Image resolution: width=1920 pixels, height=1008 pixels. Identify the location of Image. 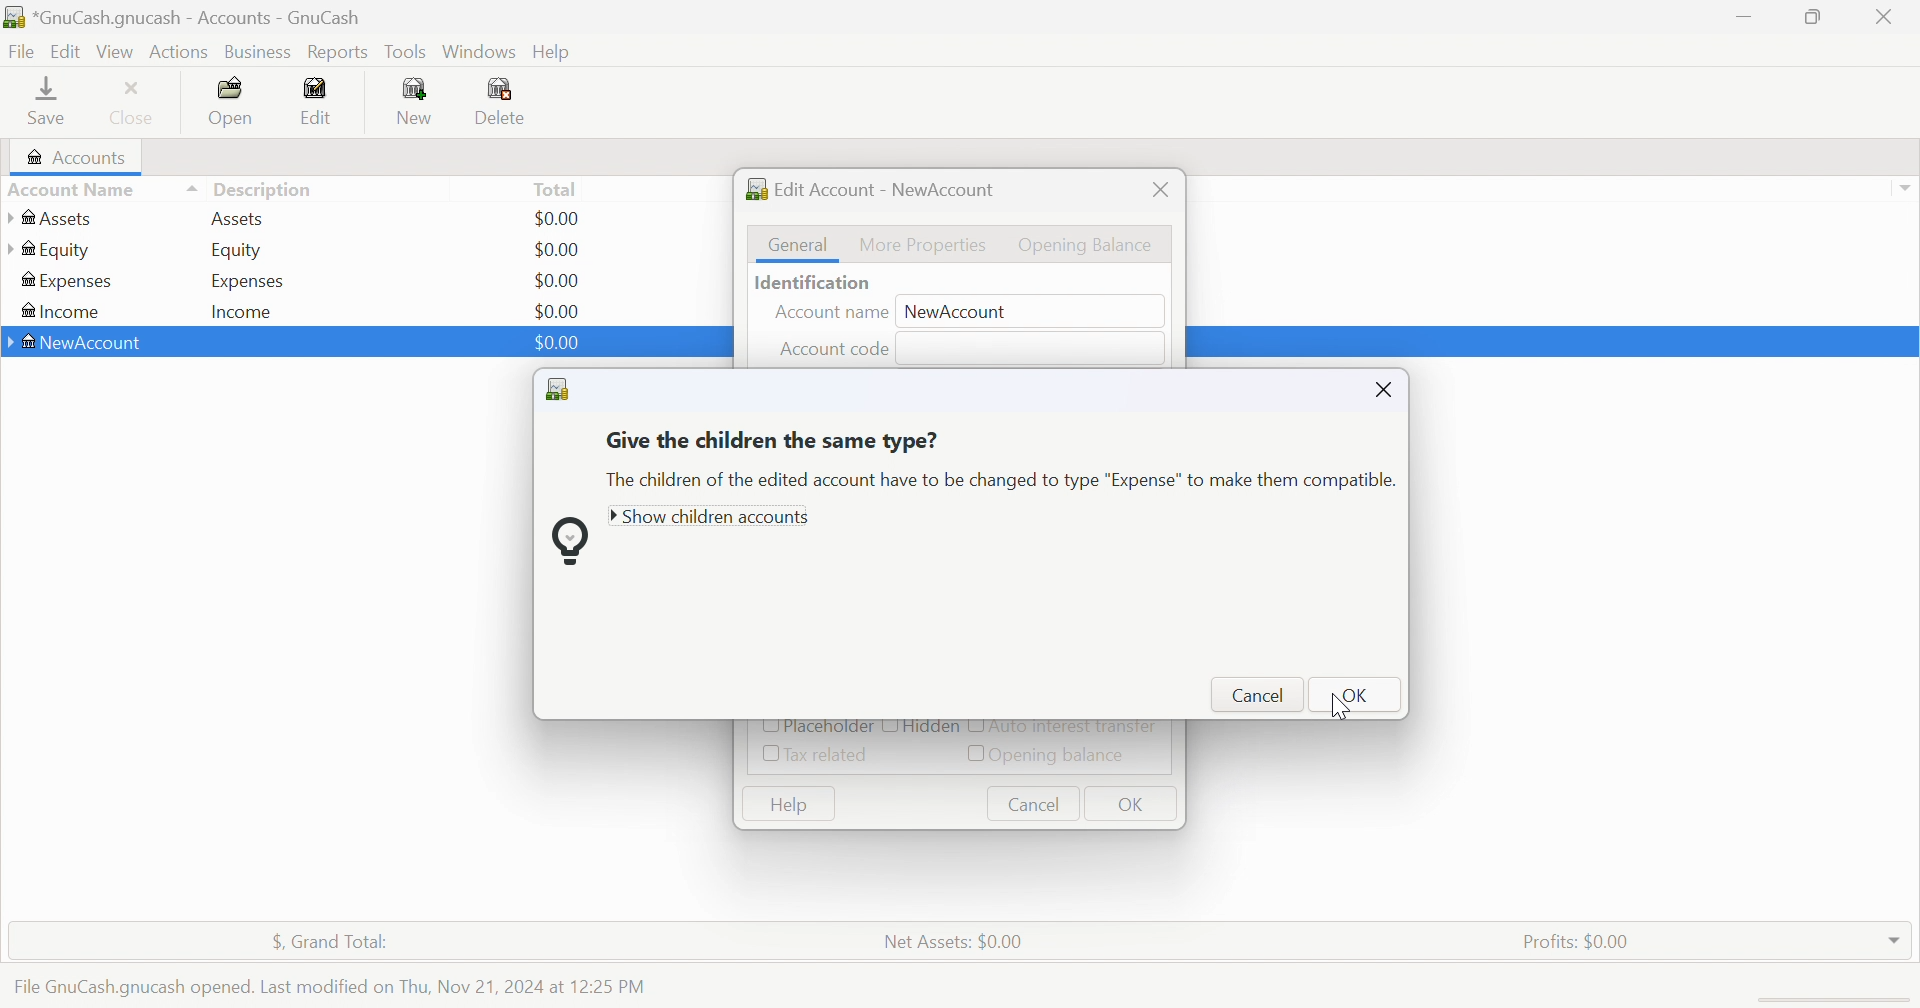
(568, 543).